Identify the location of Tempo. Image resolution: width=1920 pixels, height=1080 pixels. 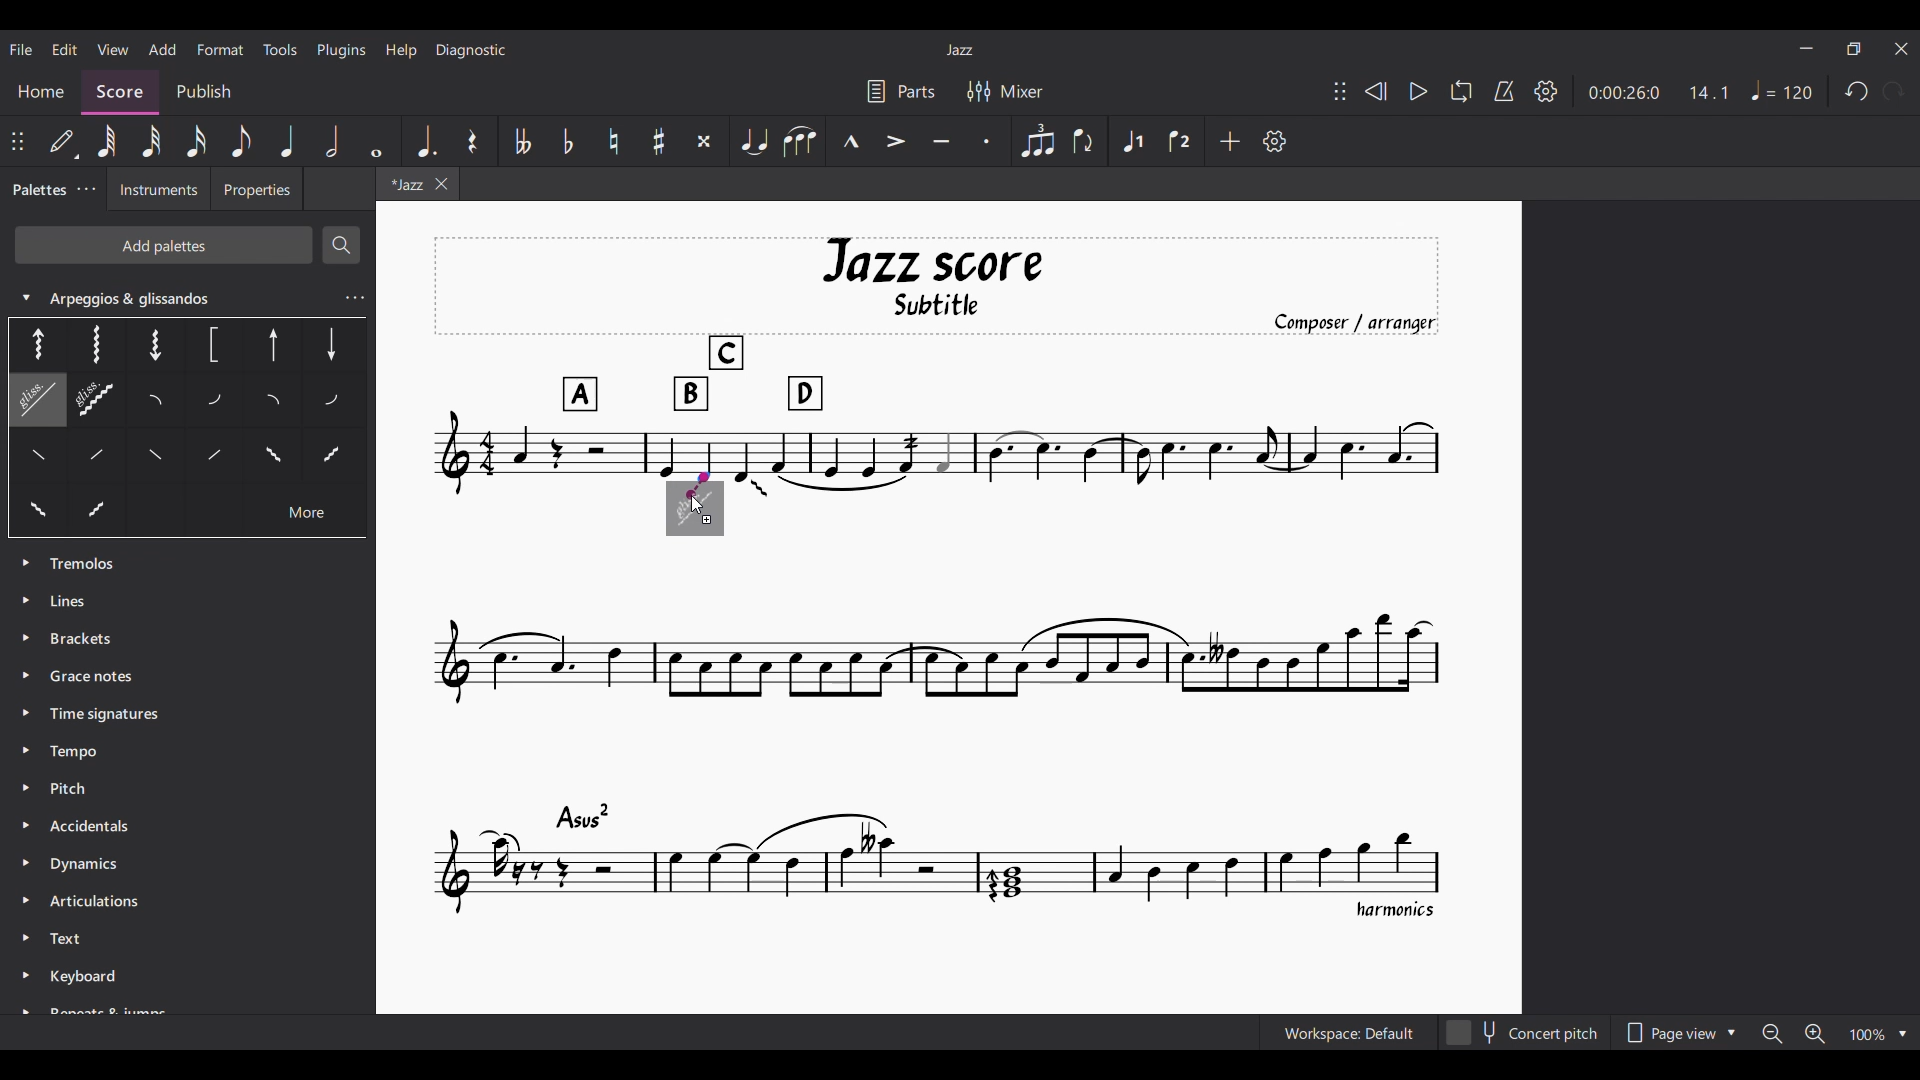
(1782, 90).